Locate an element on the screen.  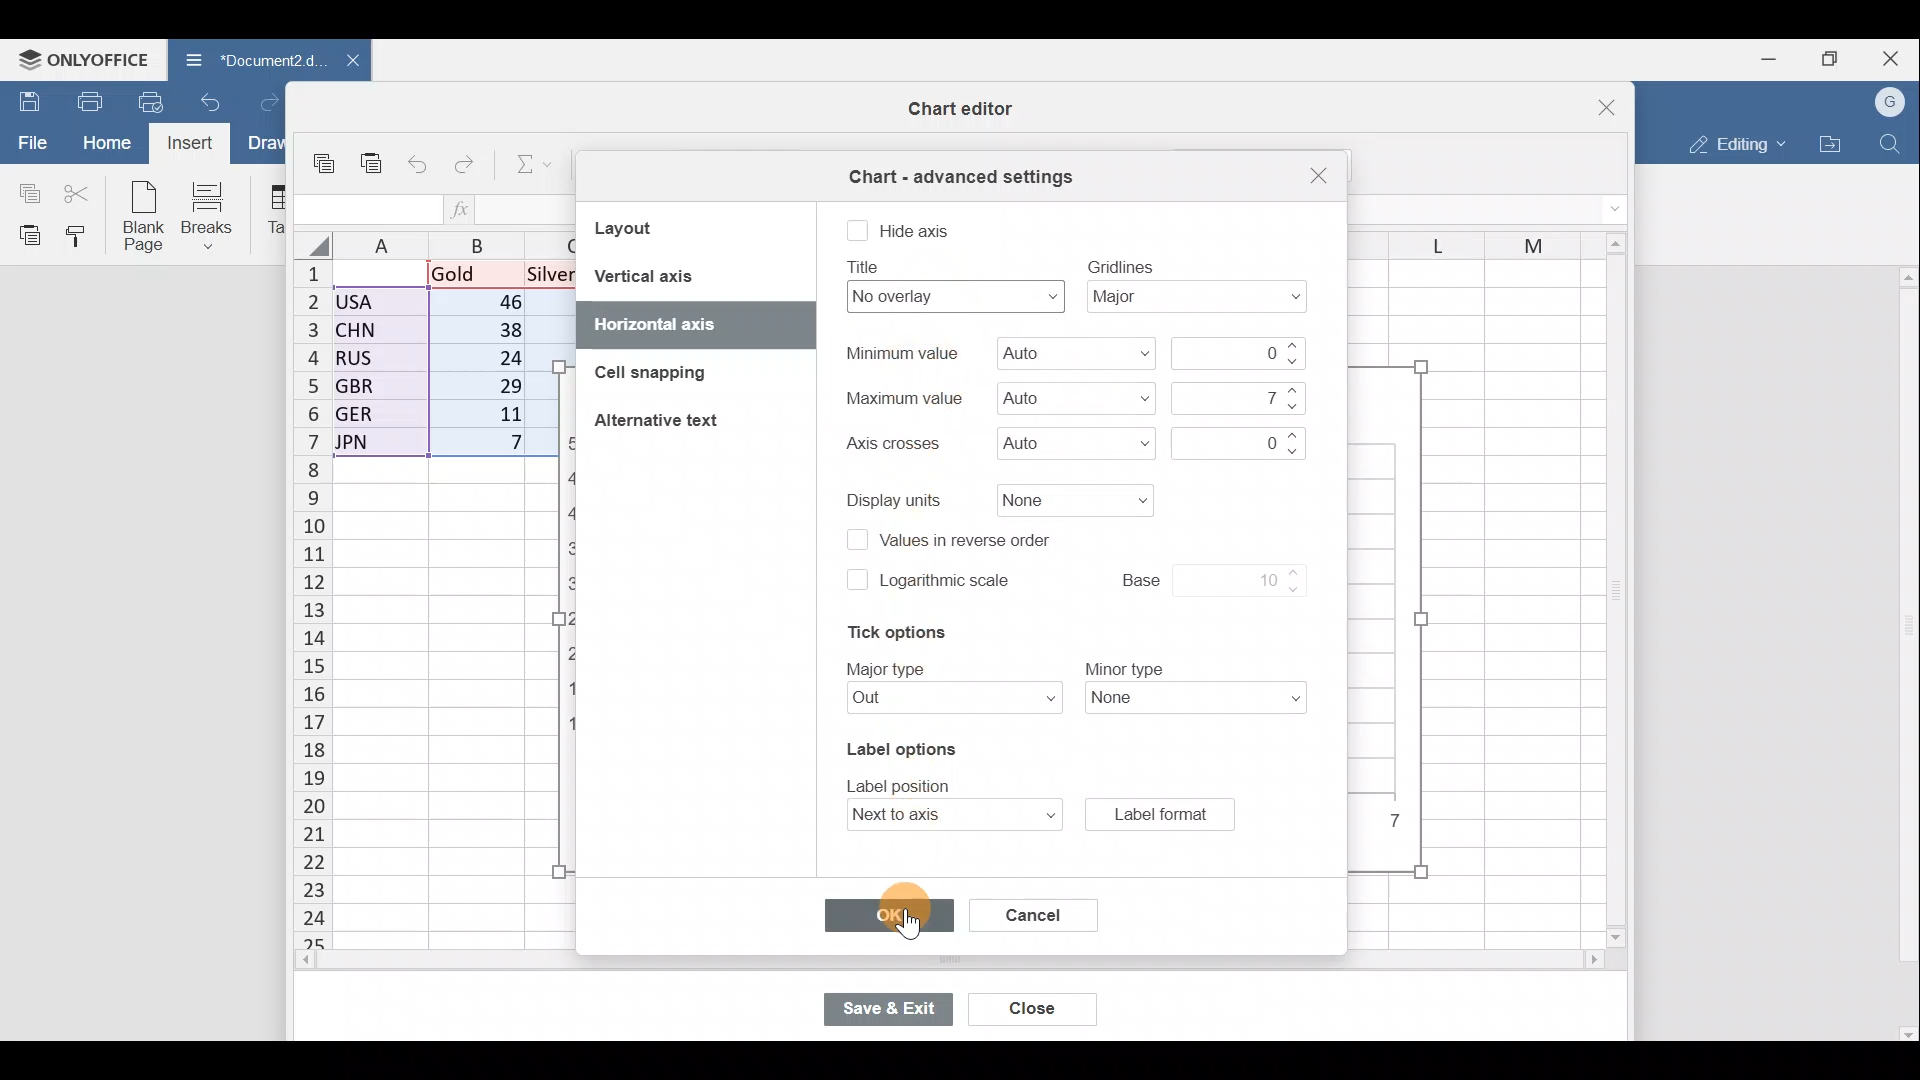
Blank page is located at coordinates (146, 218).